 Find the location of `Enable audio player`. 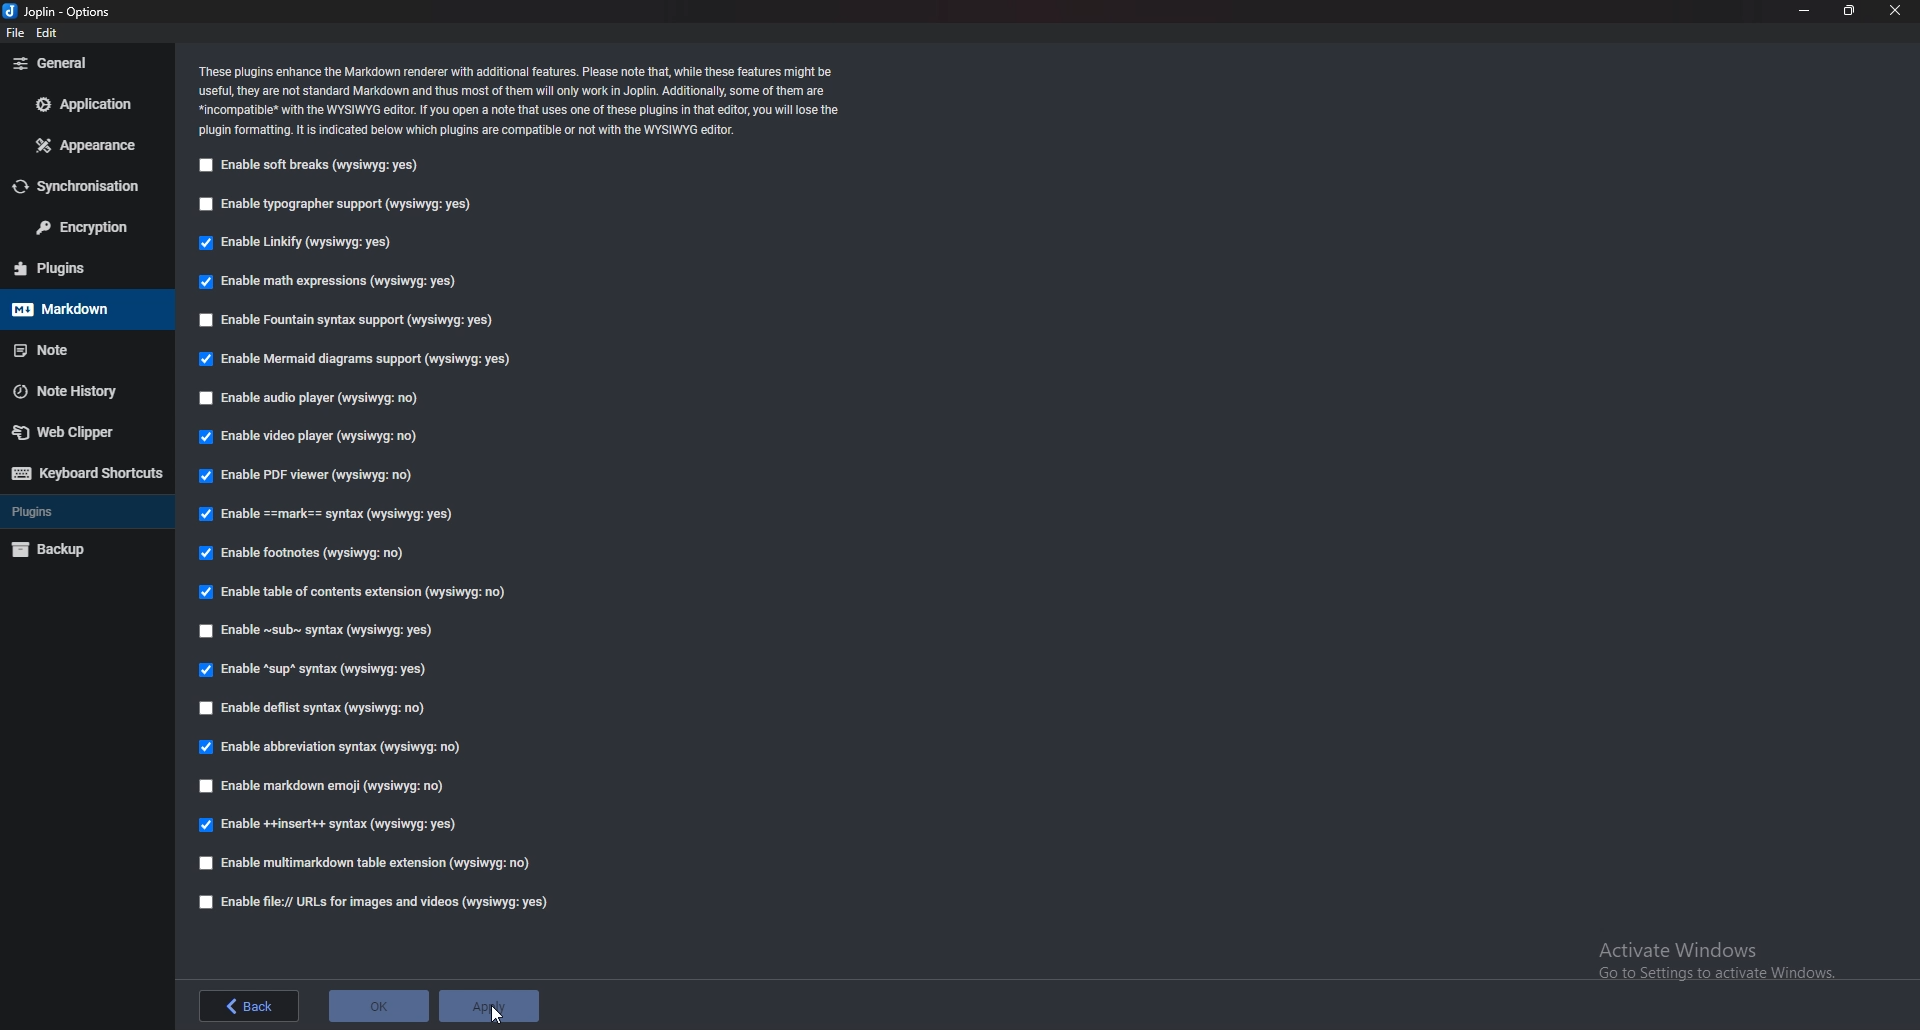

Enable audio player is located at coordinates (313, 397).